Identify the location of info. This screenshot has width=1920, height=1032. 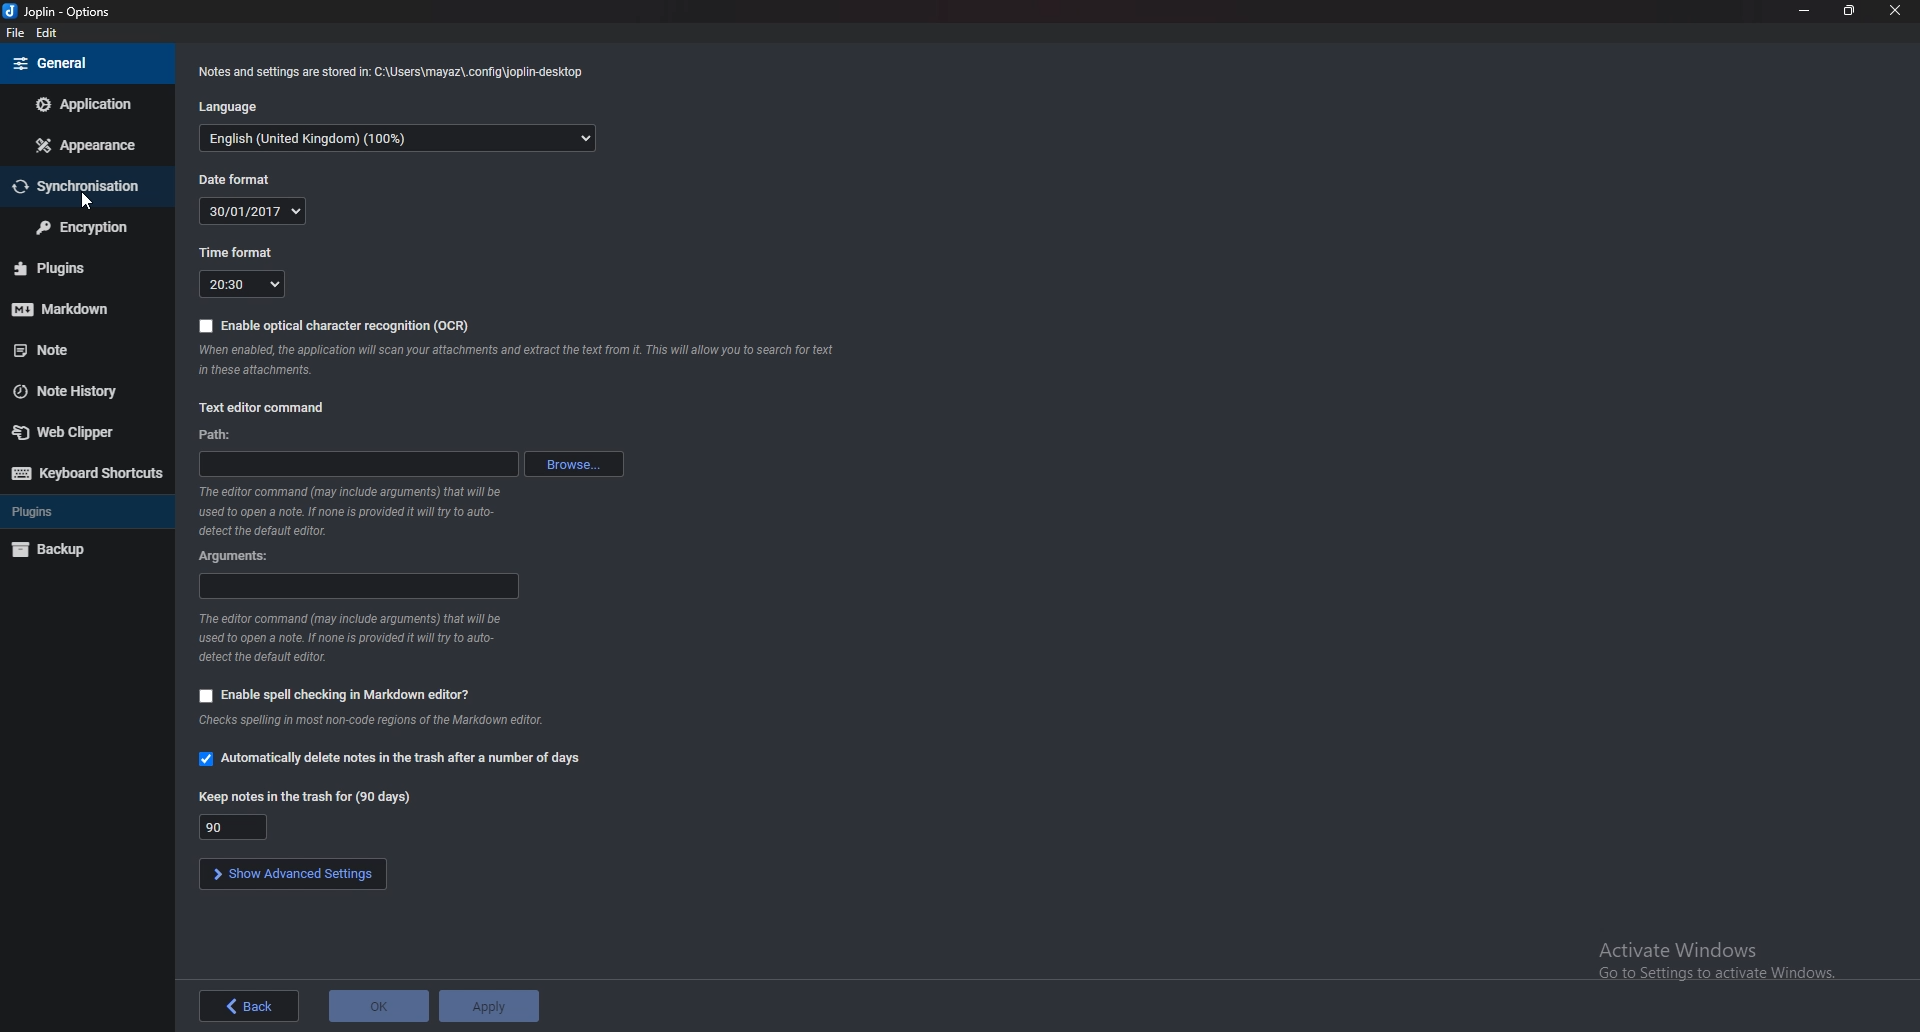
(350, 509).